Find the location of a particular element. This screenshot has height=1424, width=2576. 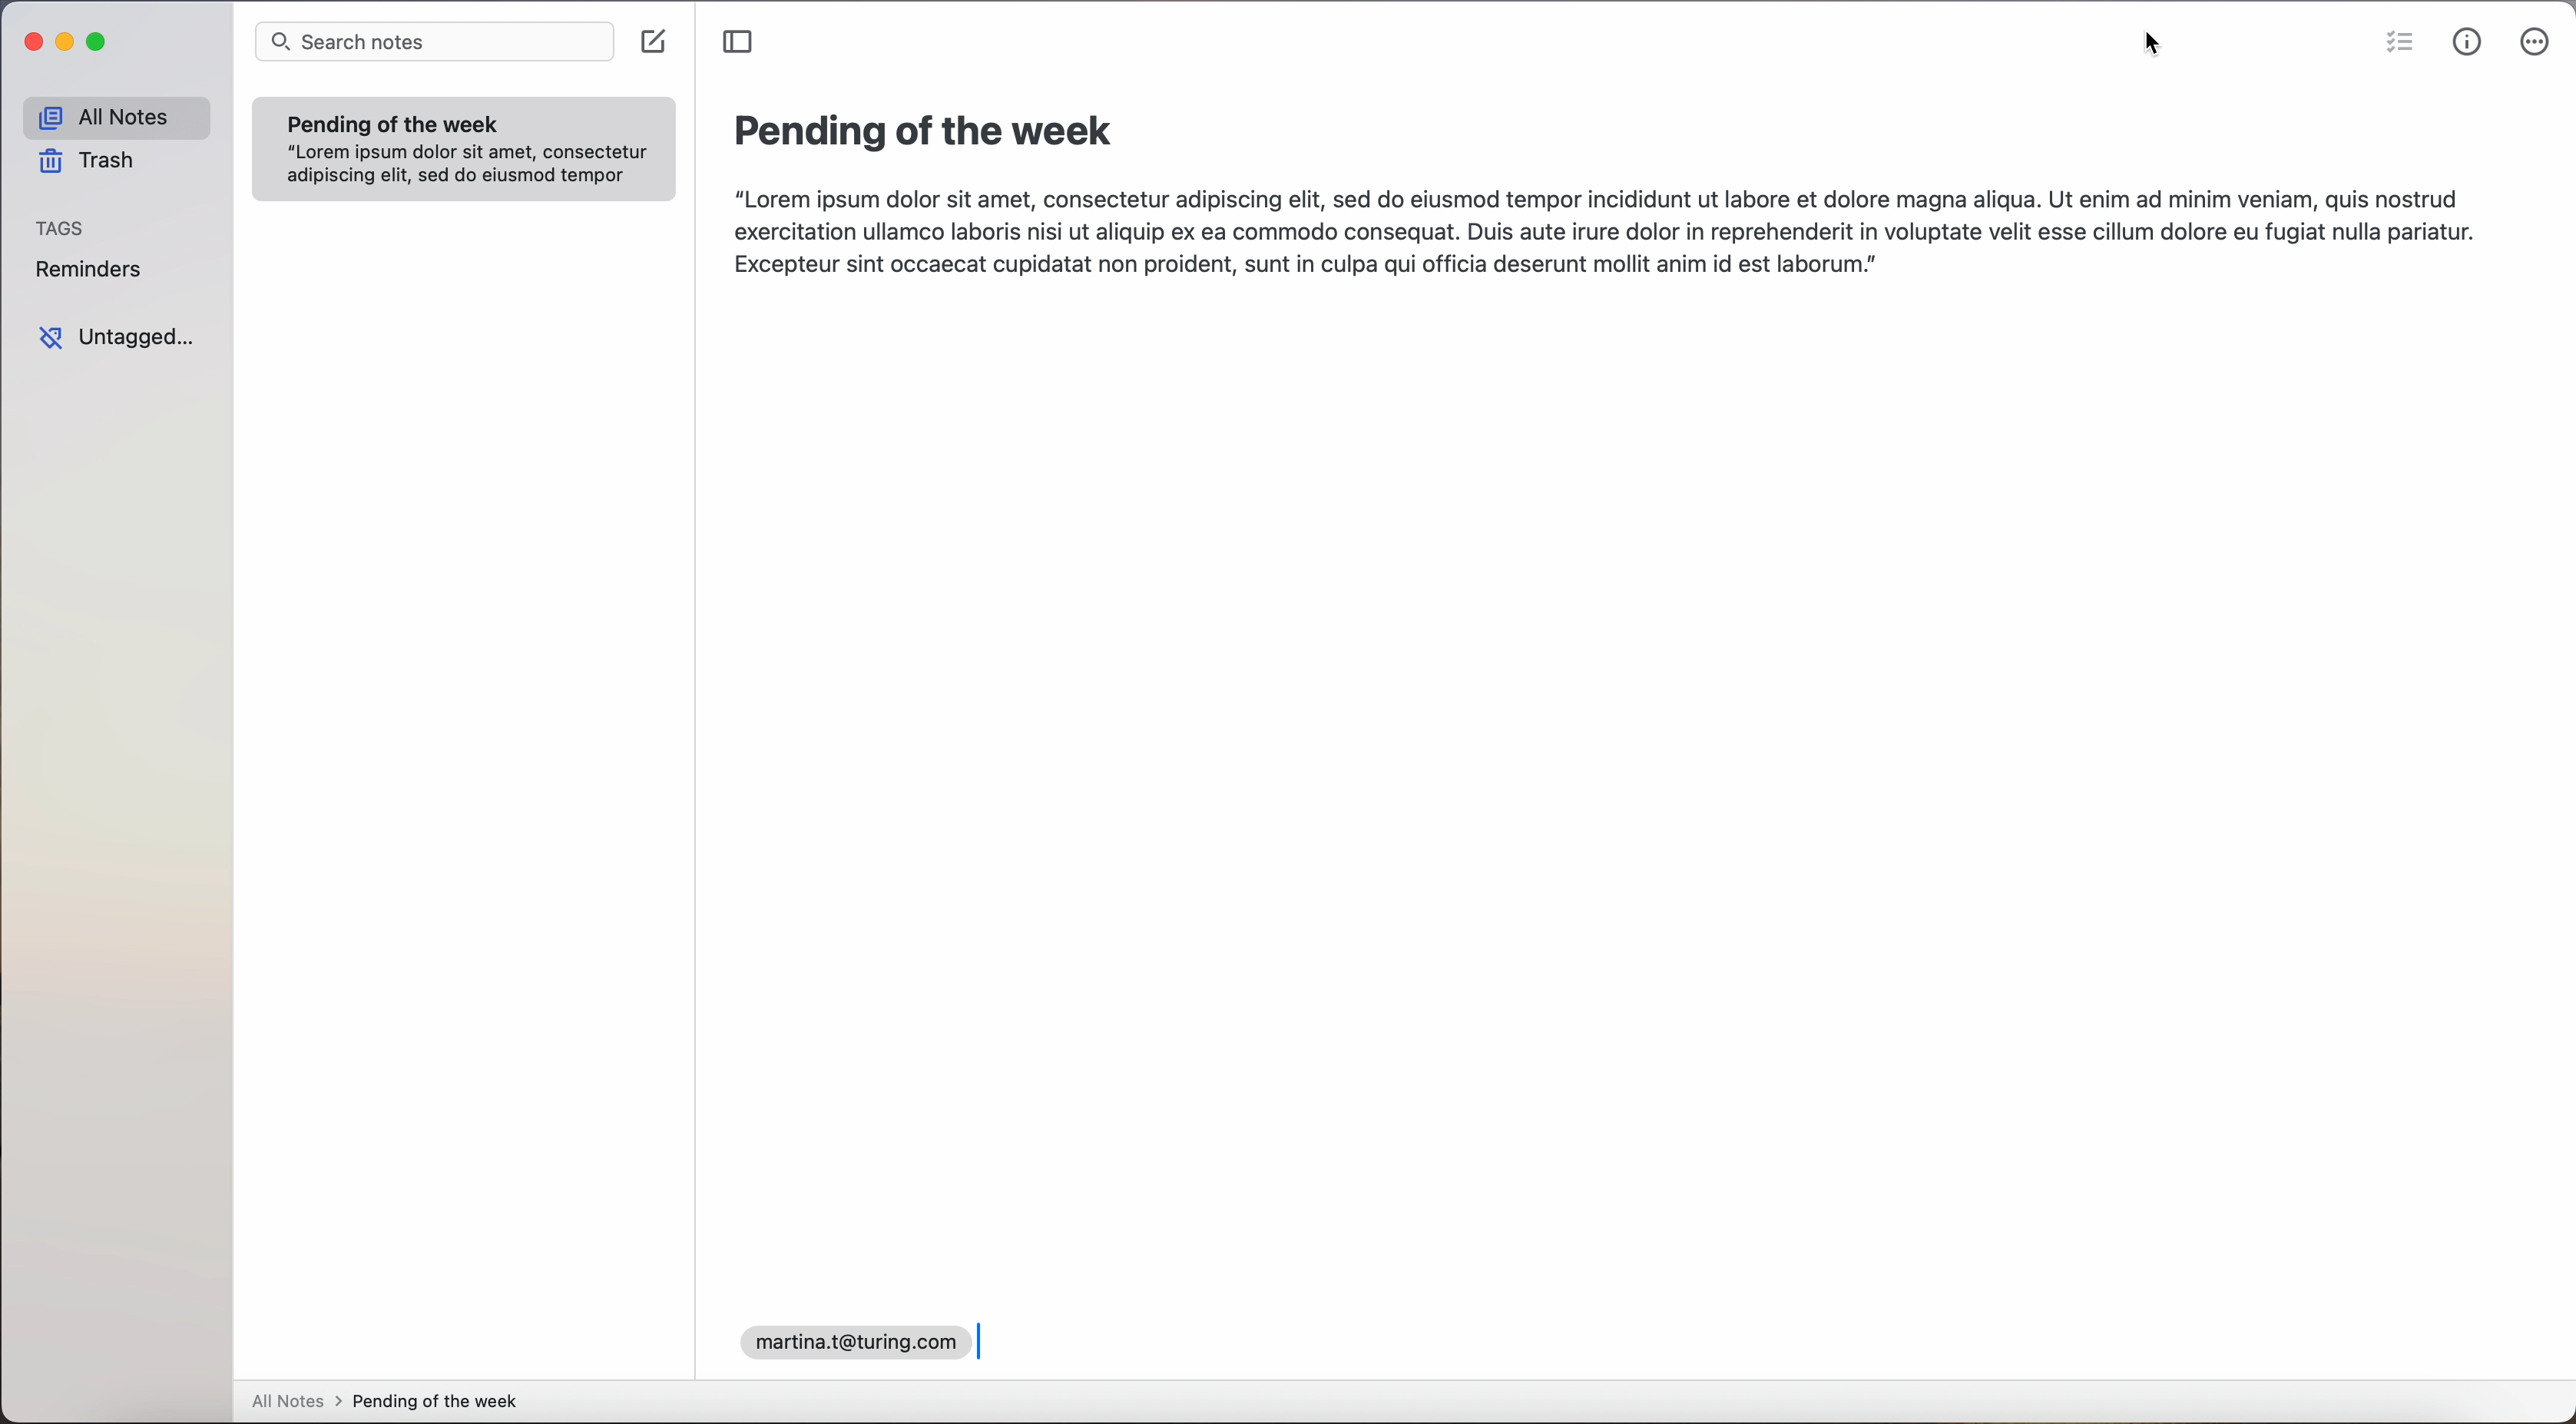

maximize app is located at coordinates (100, 42).